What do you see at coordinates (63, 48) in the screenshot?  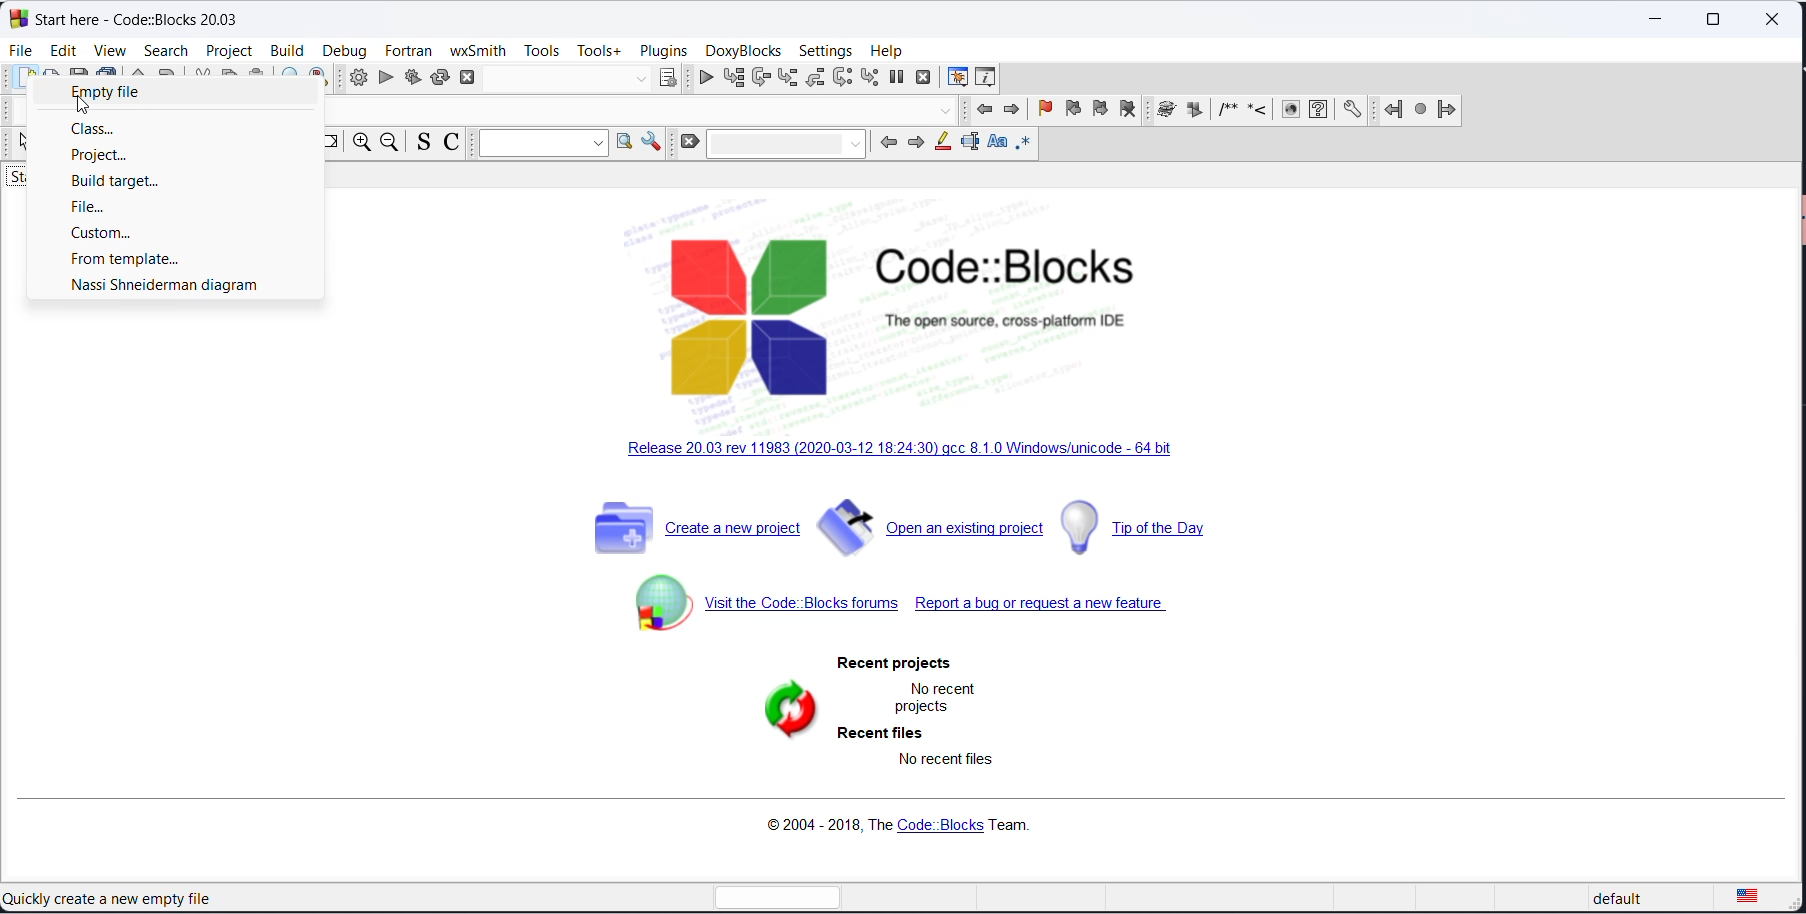 I see `Edit` at bounding box center [63, 48].